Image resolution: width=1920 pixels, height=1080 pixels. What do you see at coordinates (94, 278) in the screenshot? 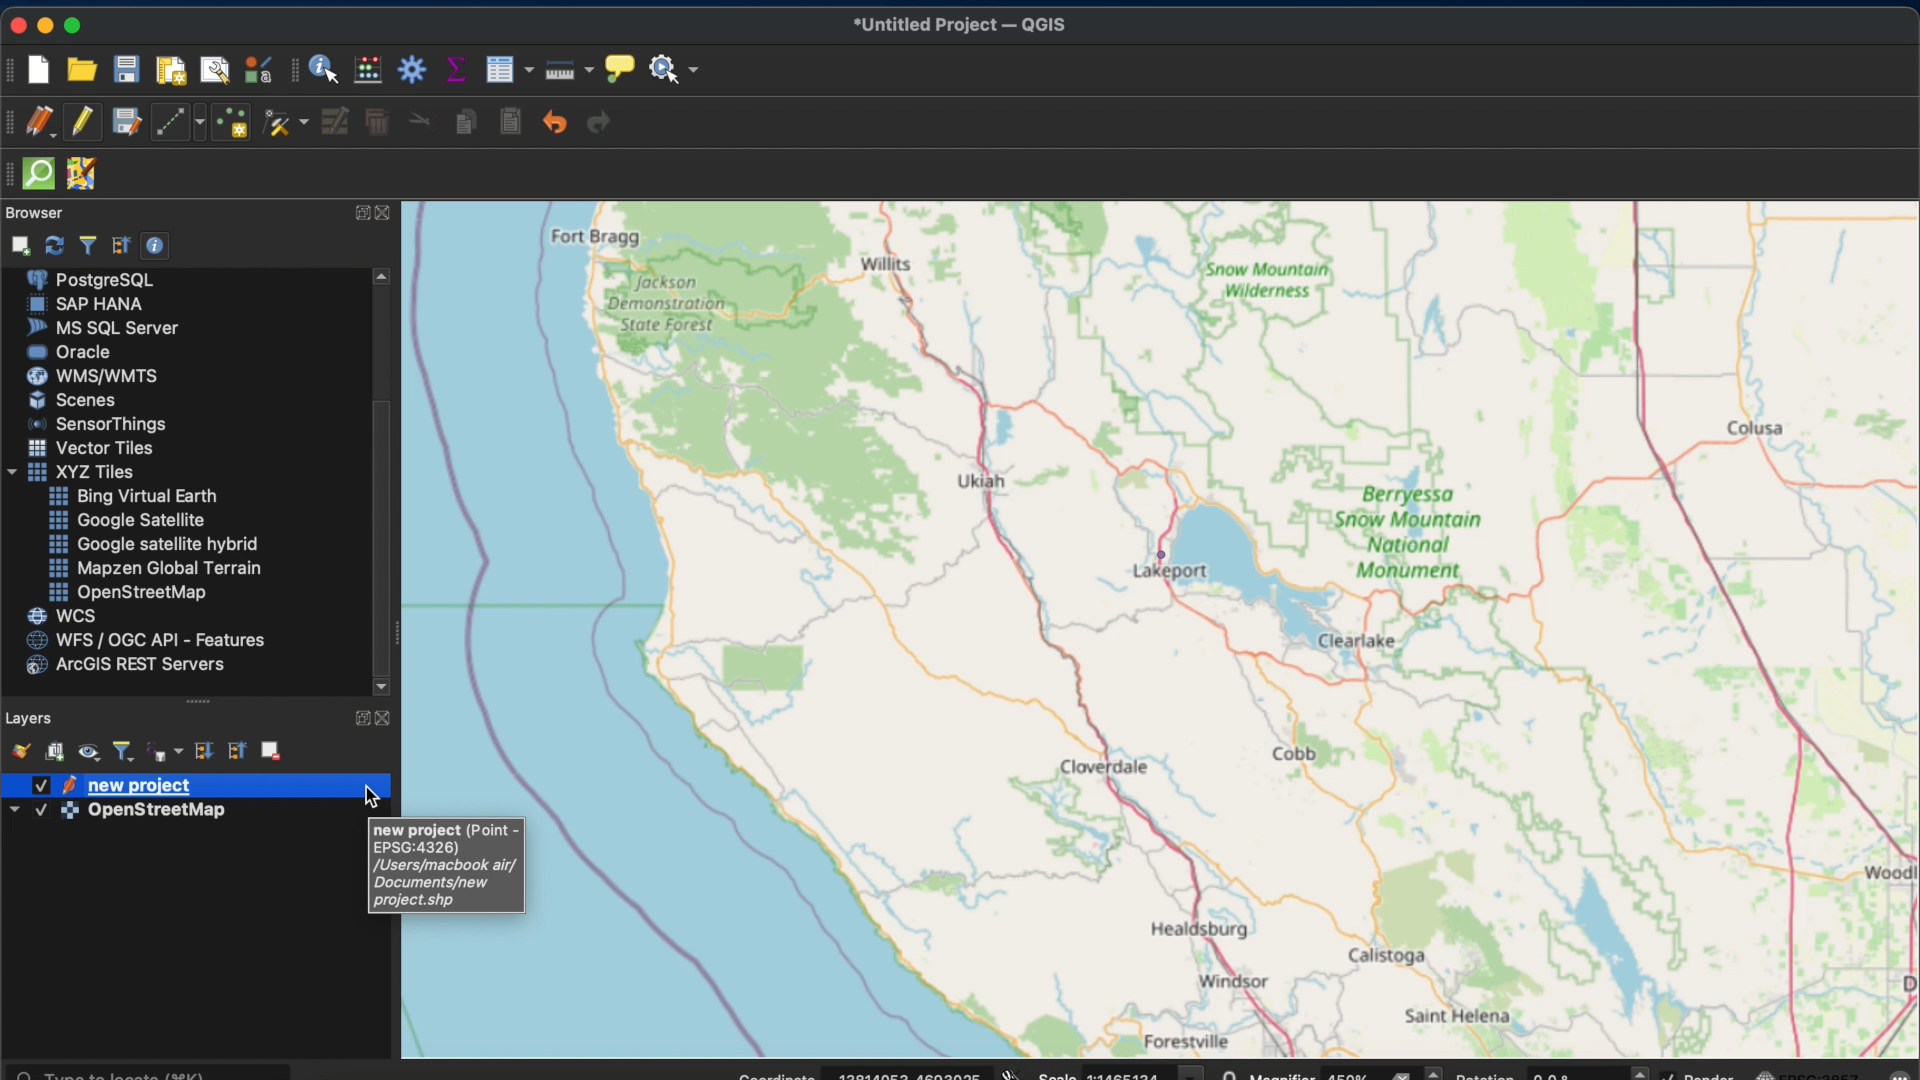
I see `postergre sql` at bounding box center [94, 278].